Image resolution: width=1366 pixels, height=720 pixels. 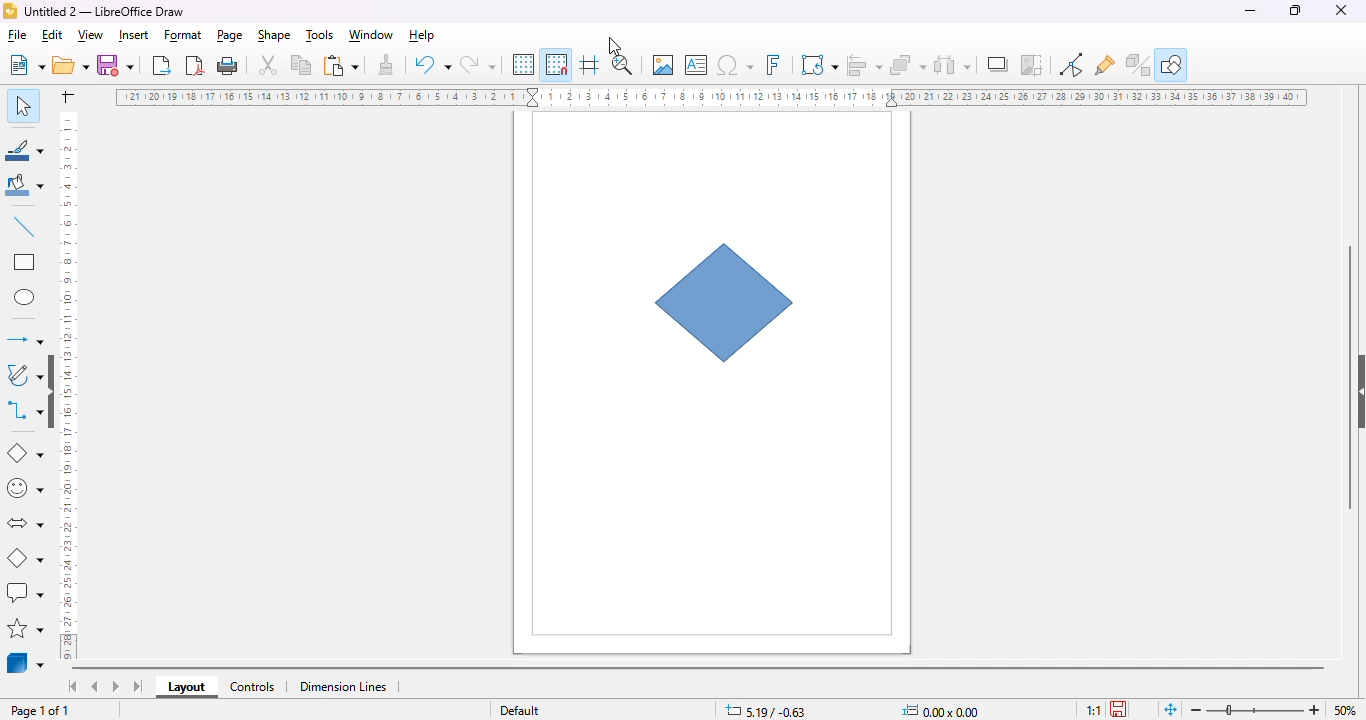 What do you see at coordinates (819, 65) in the screenshot?
I see `transformations` at bounding box center [819, 65].